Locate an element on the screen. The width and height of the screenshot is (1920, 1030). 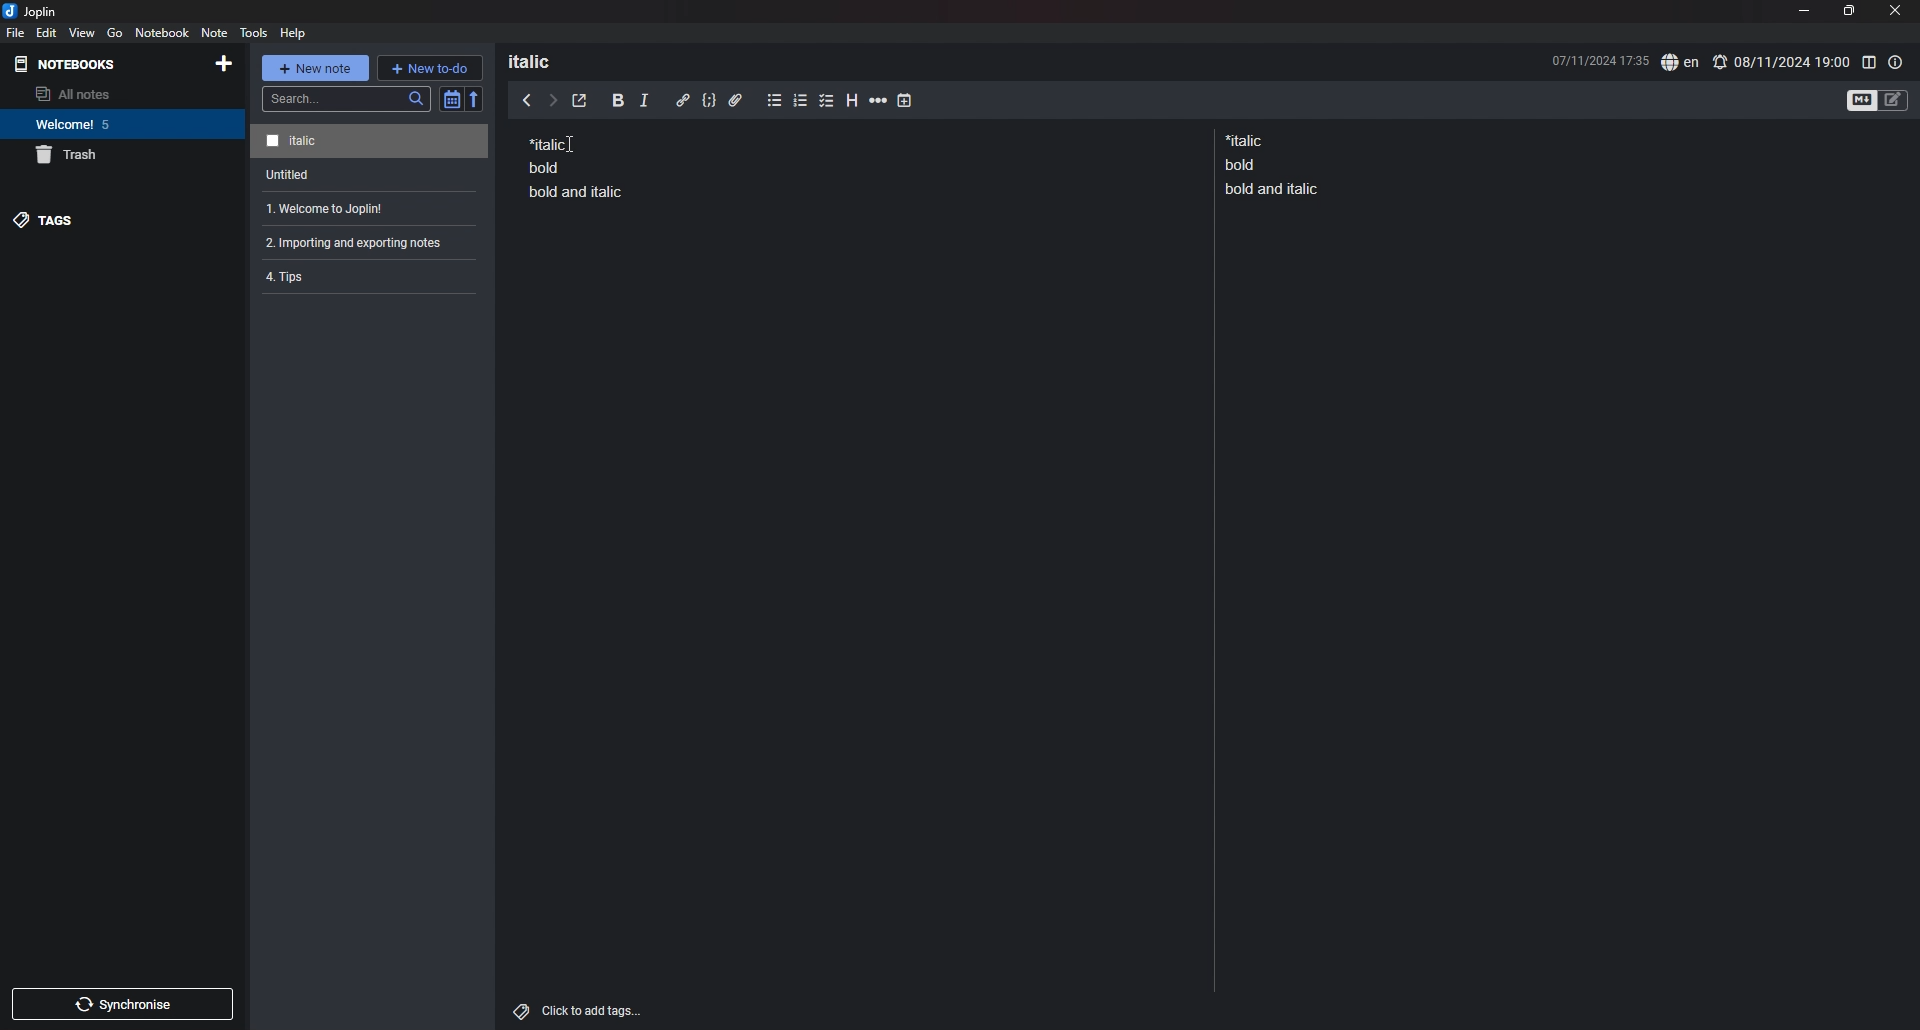
minimize is located at coordinates (1803, 10).